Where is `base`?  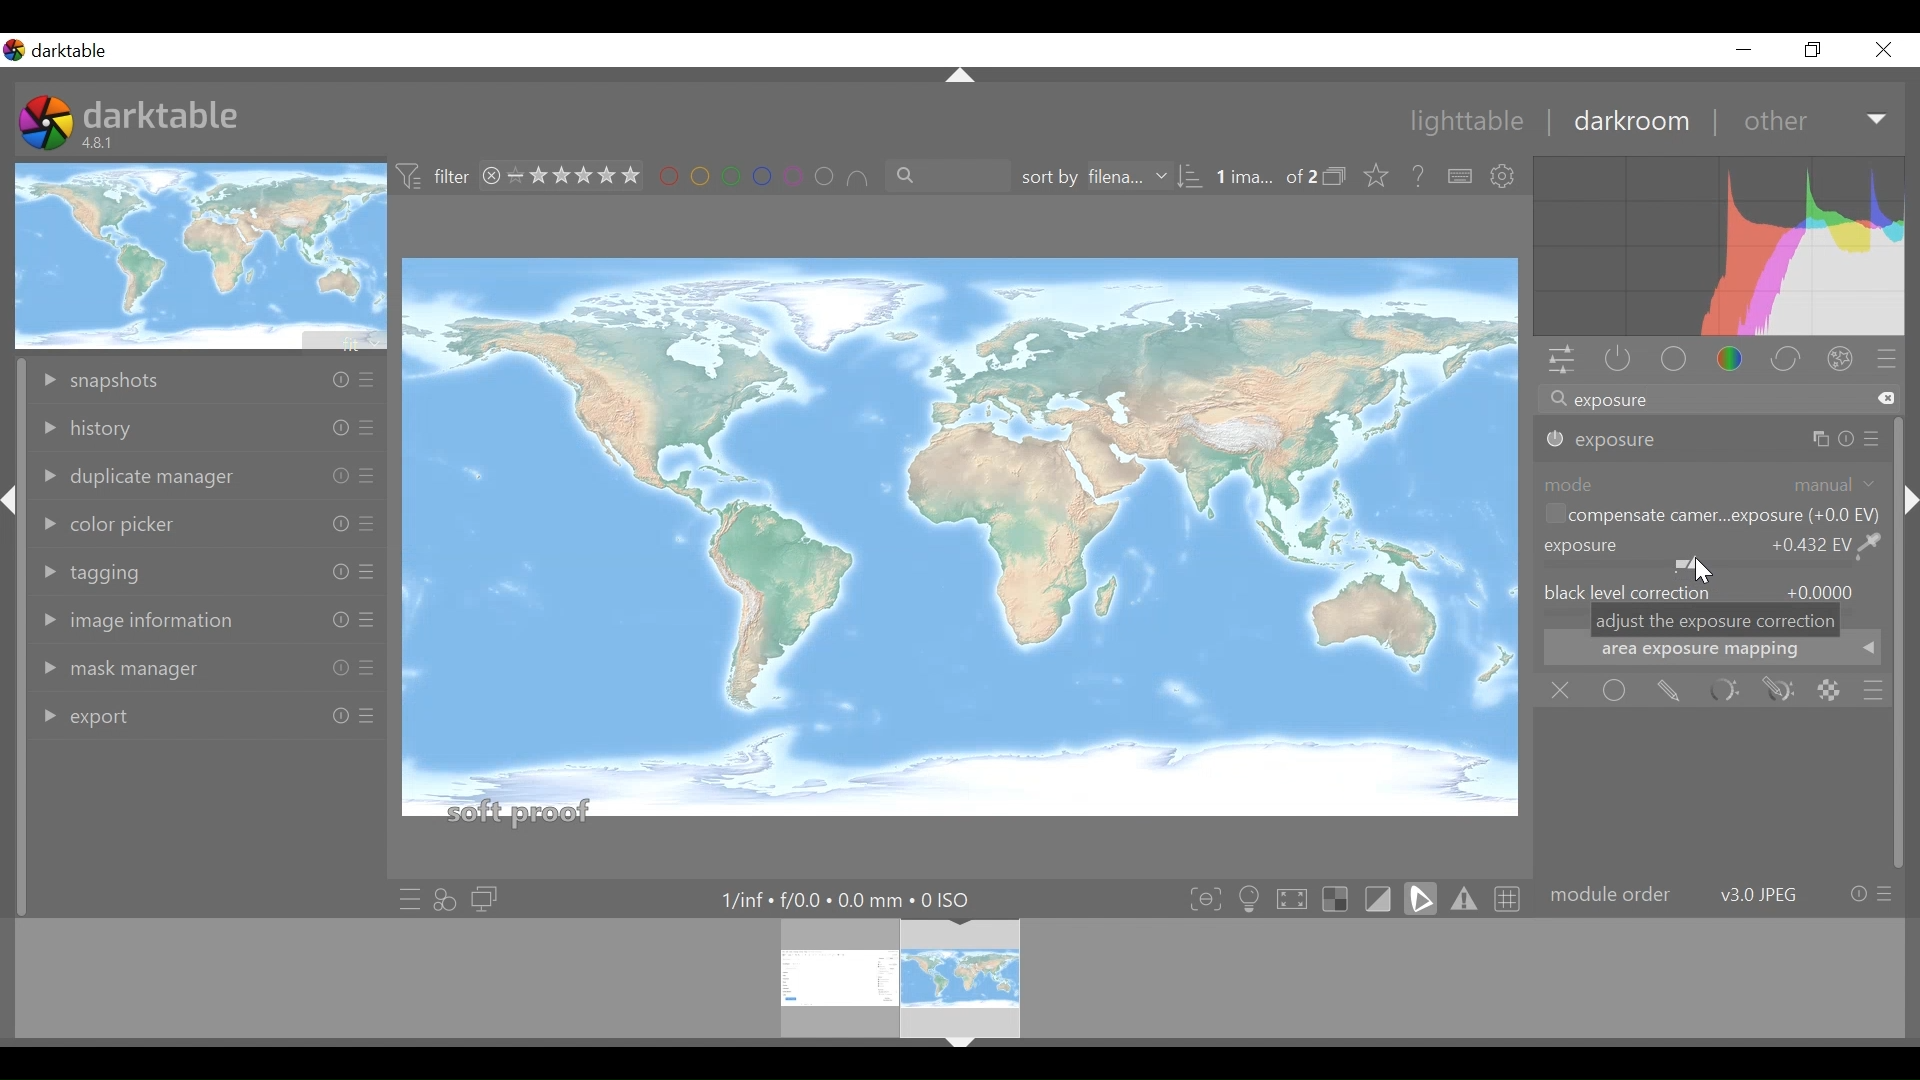
base is located at coordinates (1676, 361).